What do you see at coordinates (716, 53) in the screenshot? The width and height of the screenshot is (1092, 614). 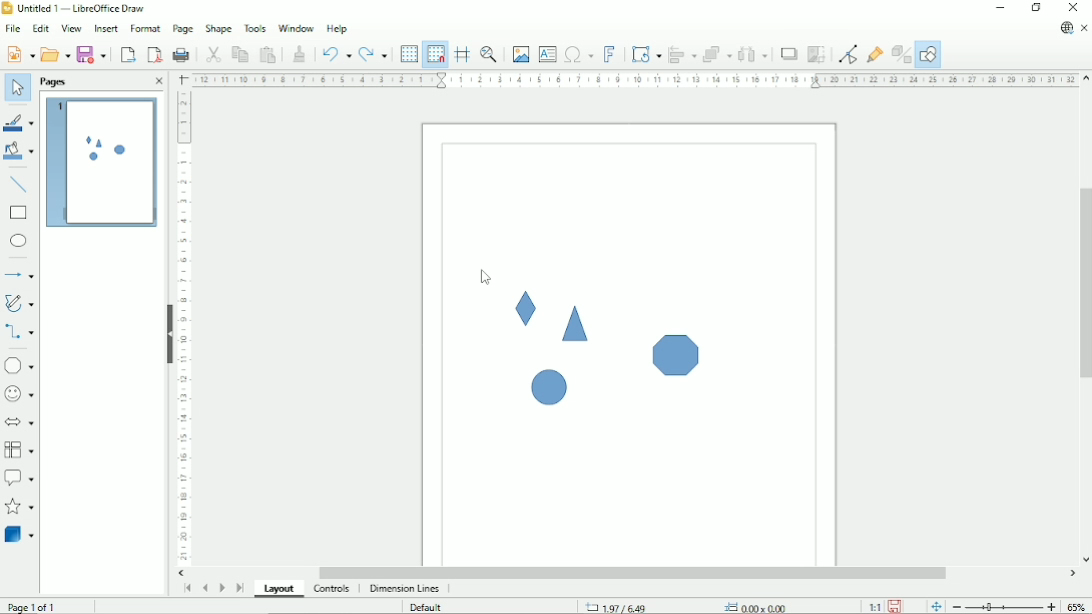 I see `Arrange` at bounding box center [716, 53].